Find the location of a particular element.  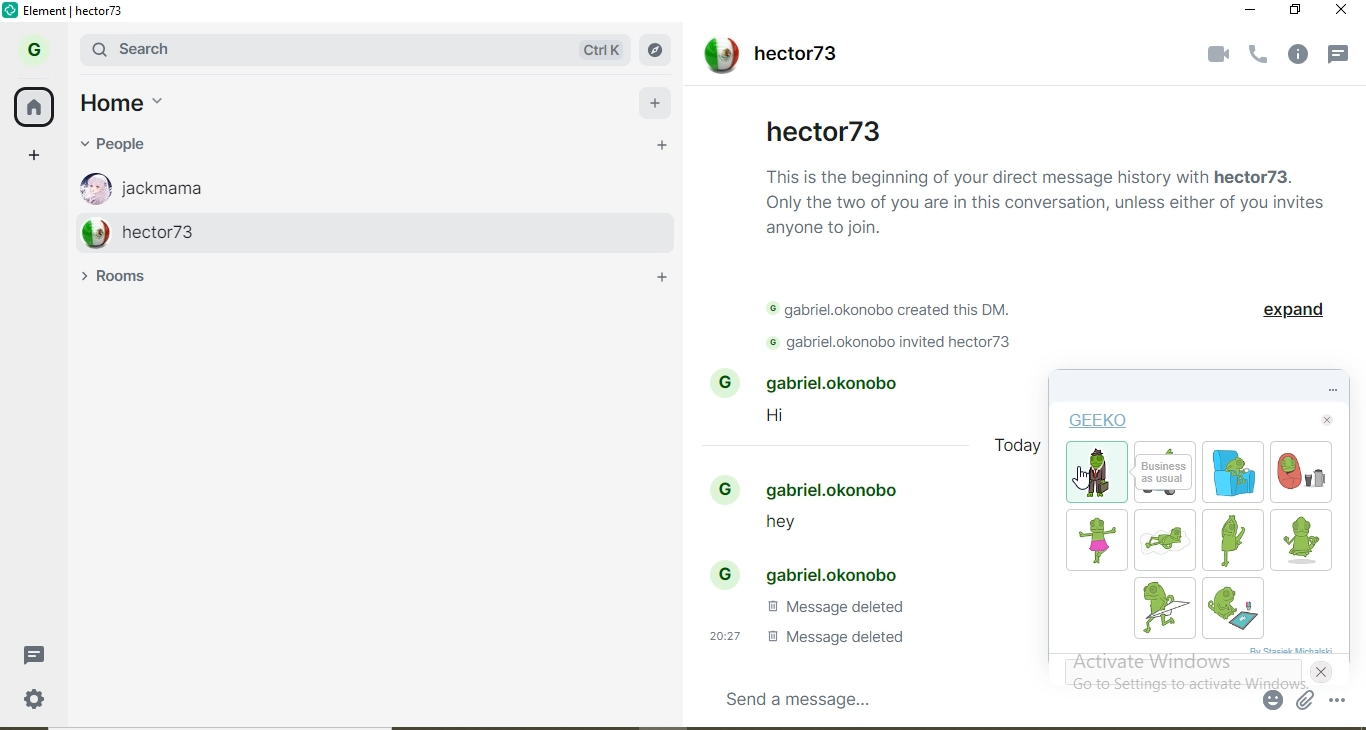

option is located at coordinates (1342, 701).